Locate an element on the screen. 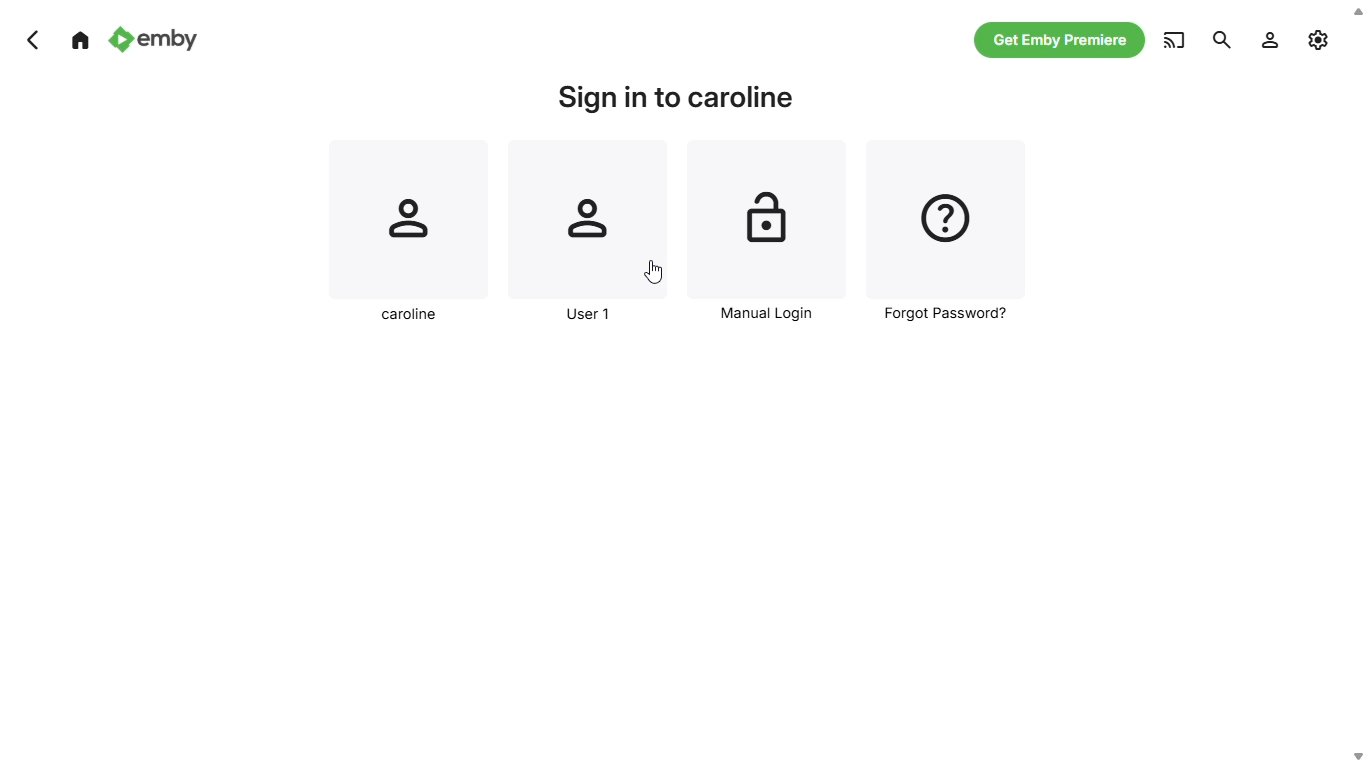  back is located at coordinates (34, 39).